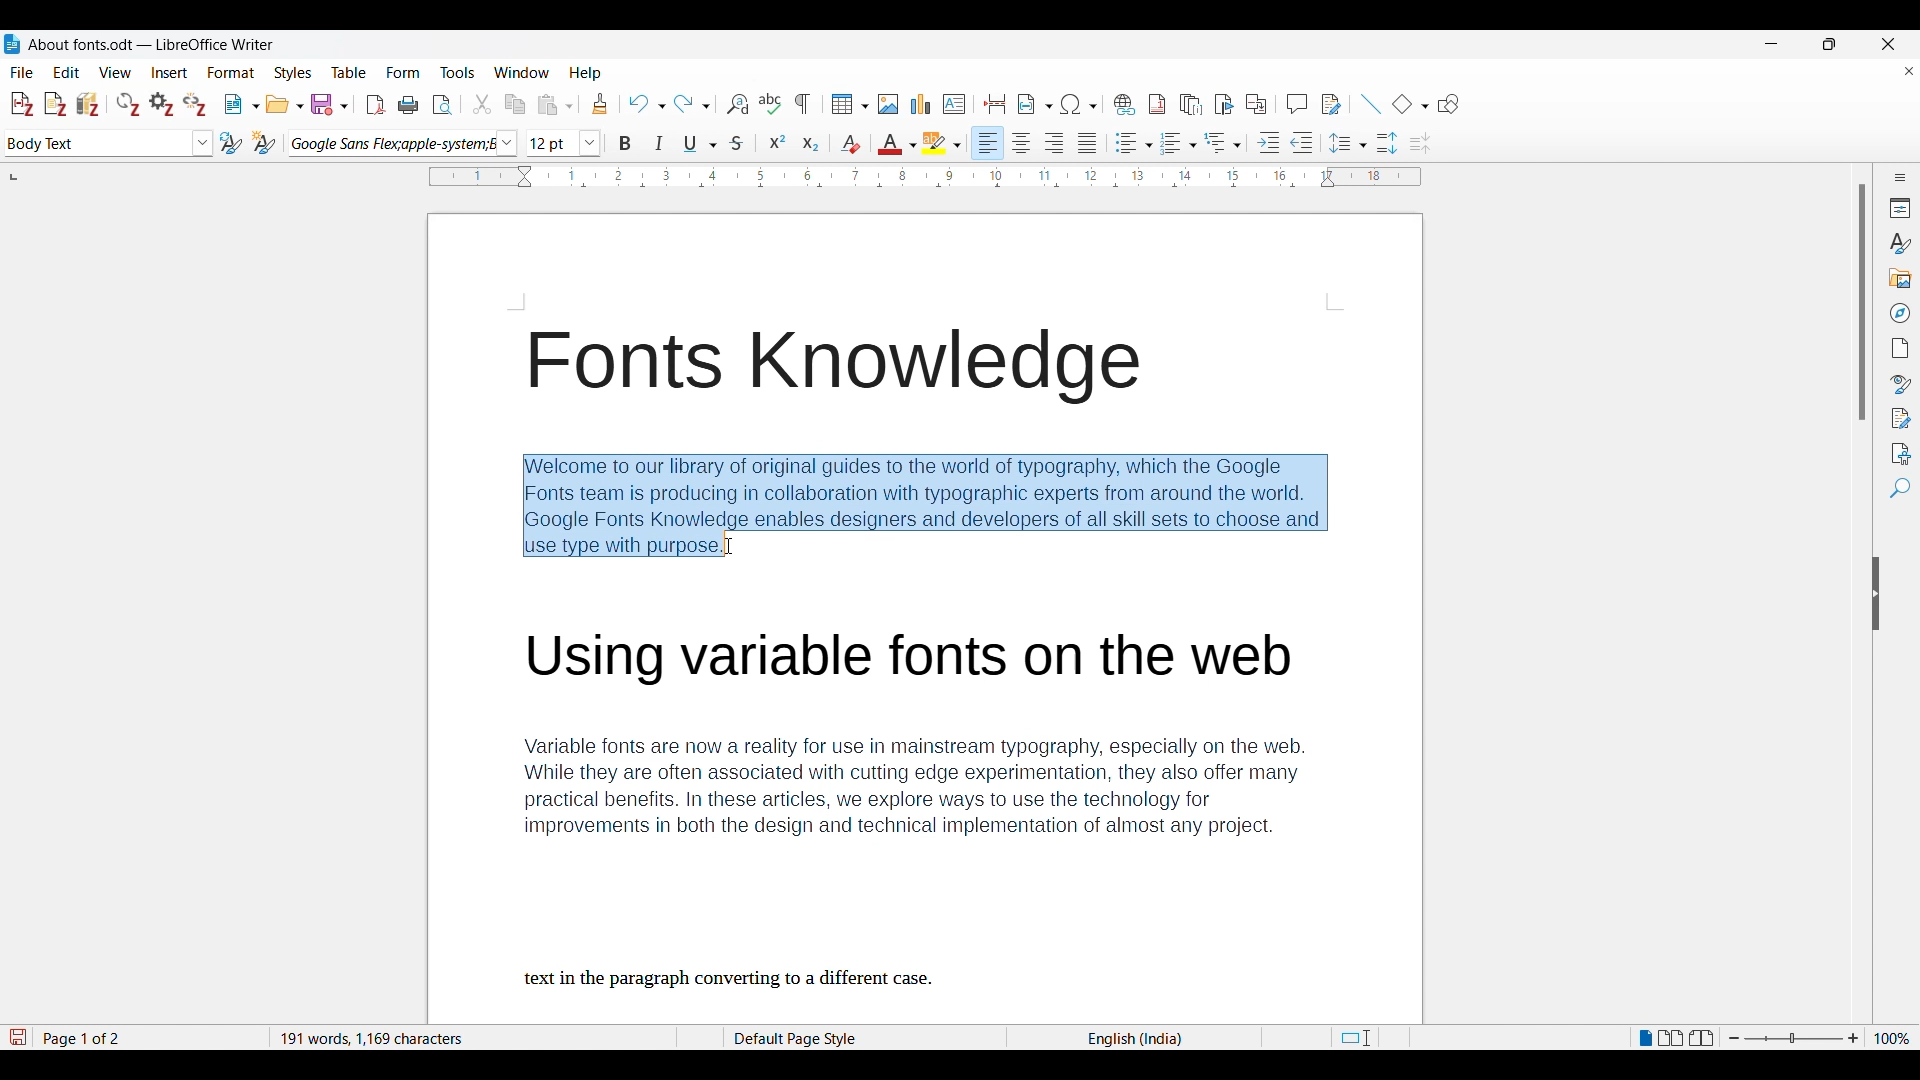  I want to click on Insert menu, so click(169, 73).